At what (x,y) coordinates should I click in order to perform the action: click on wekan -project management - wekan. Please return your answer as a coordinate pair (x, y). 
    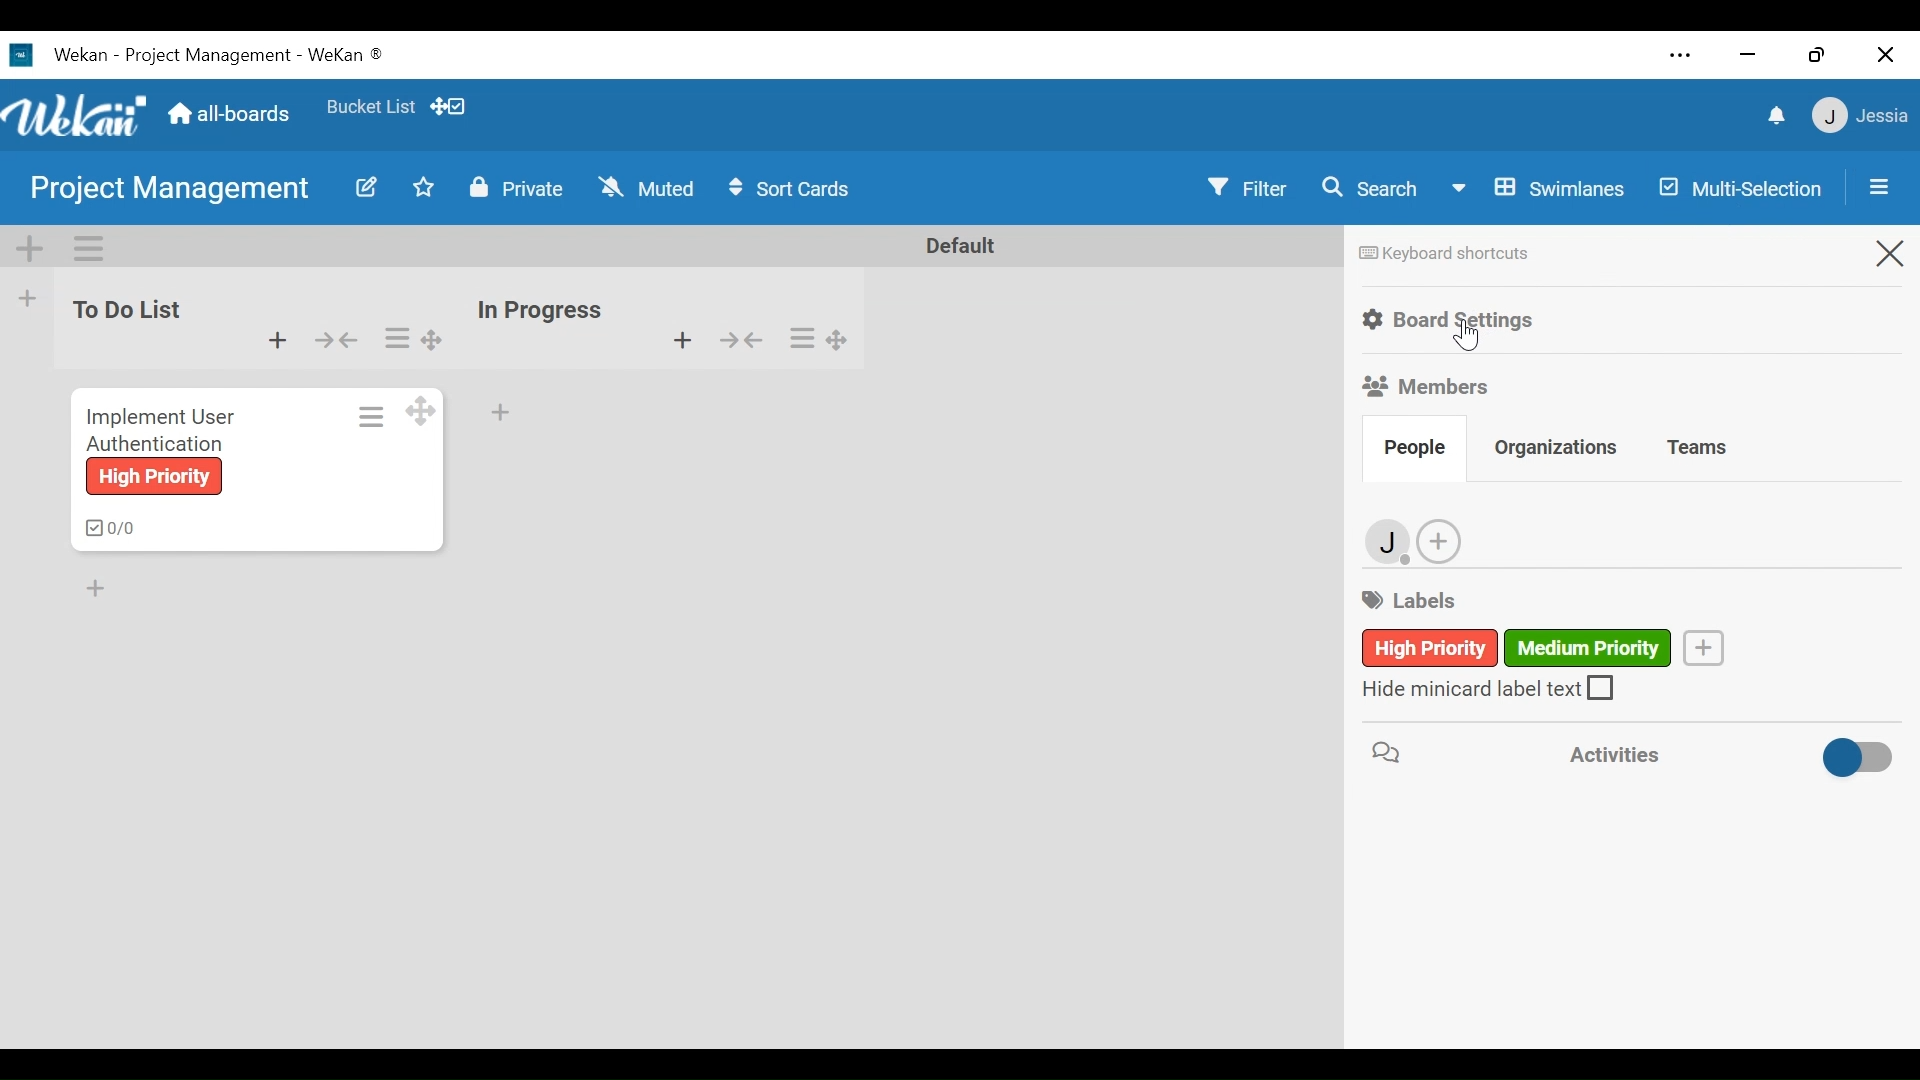
    Looking at the image, I should click on (222, 52).